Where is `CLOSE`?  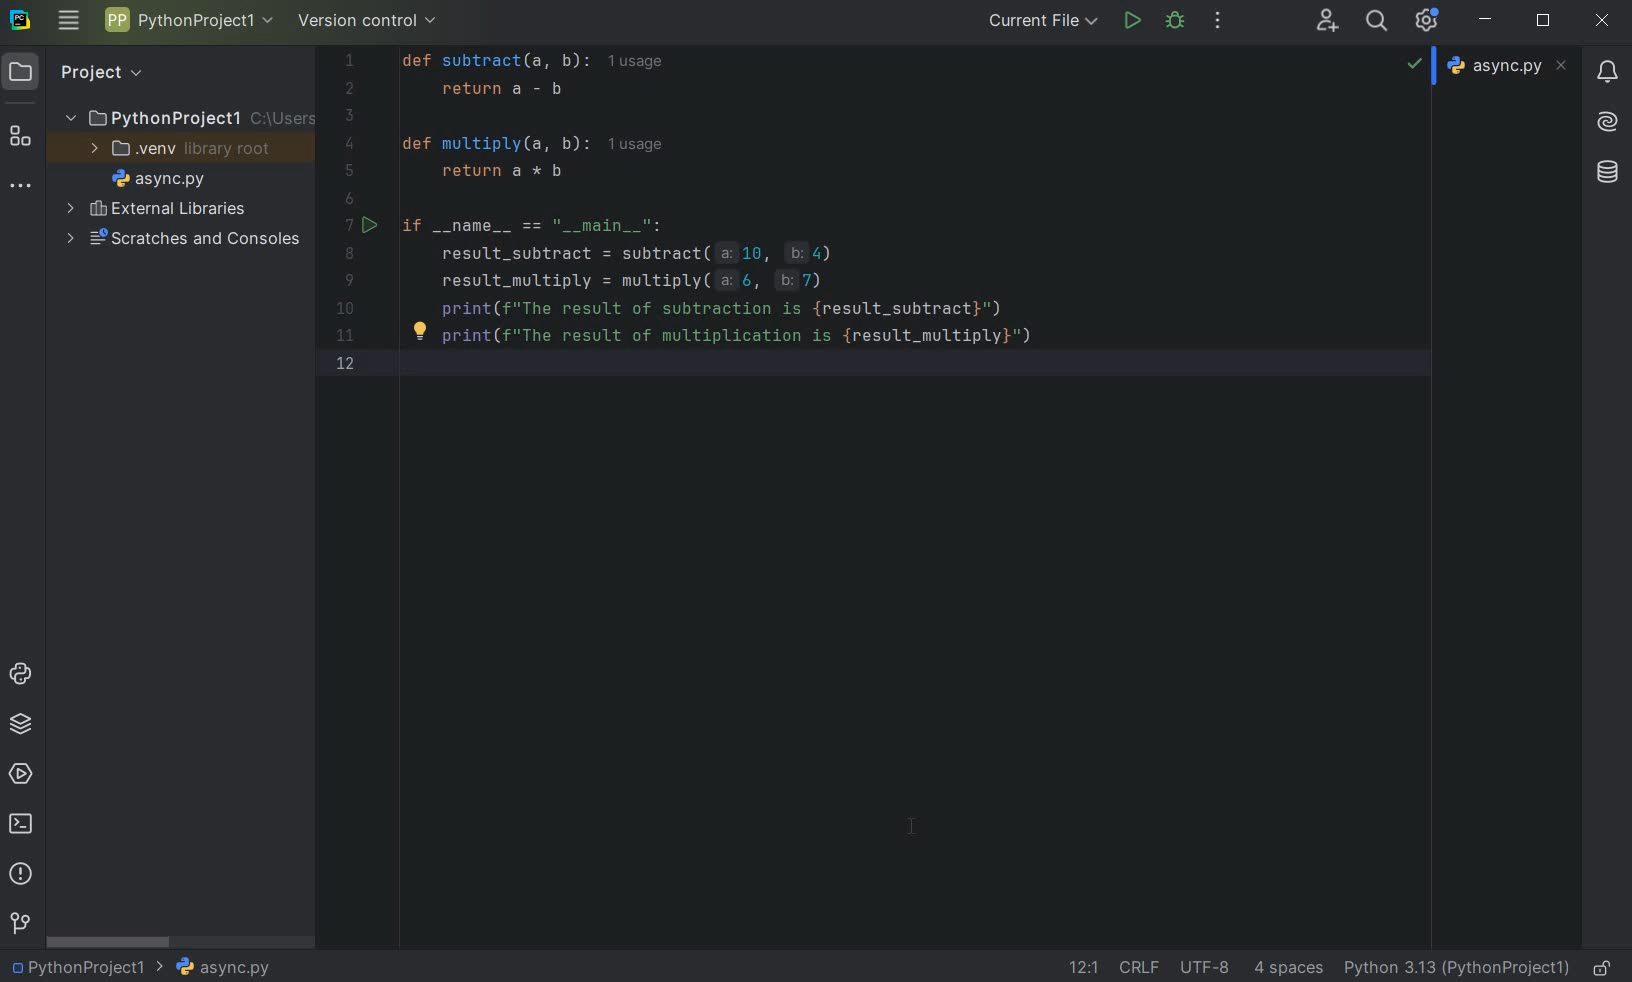
CLOSE is located at coordinates (1601, 22).